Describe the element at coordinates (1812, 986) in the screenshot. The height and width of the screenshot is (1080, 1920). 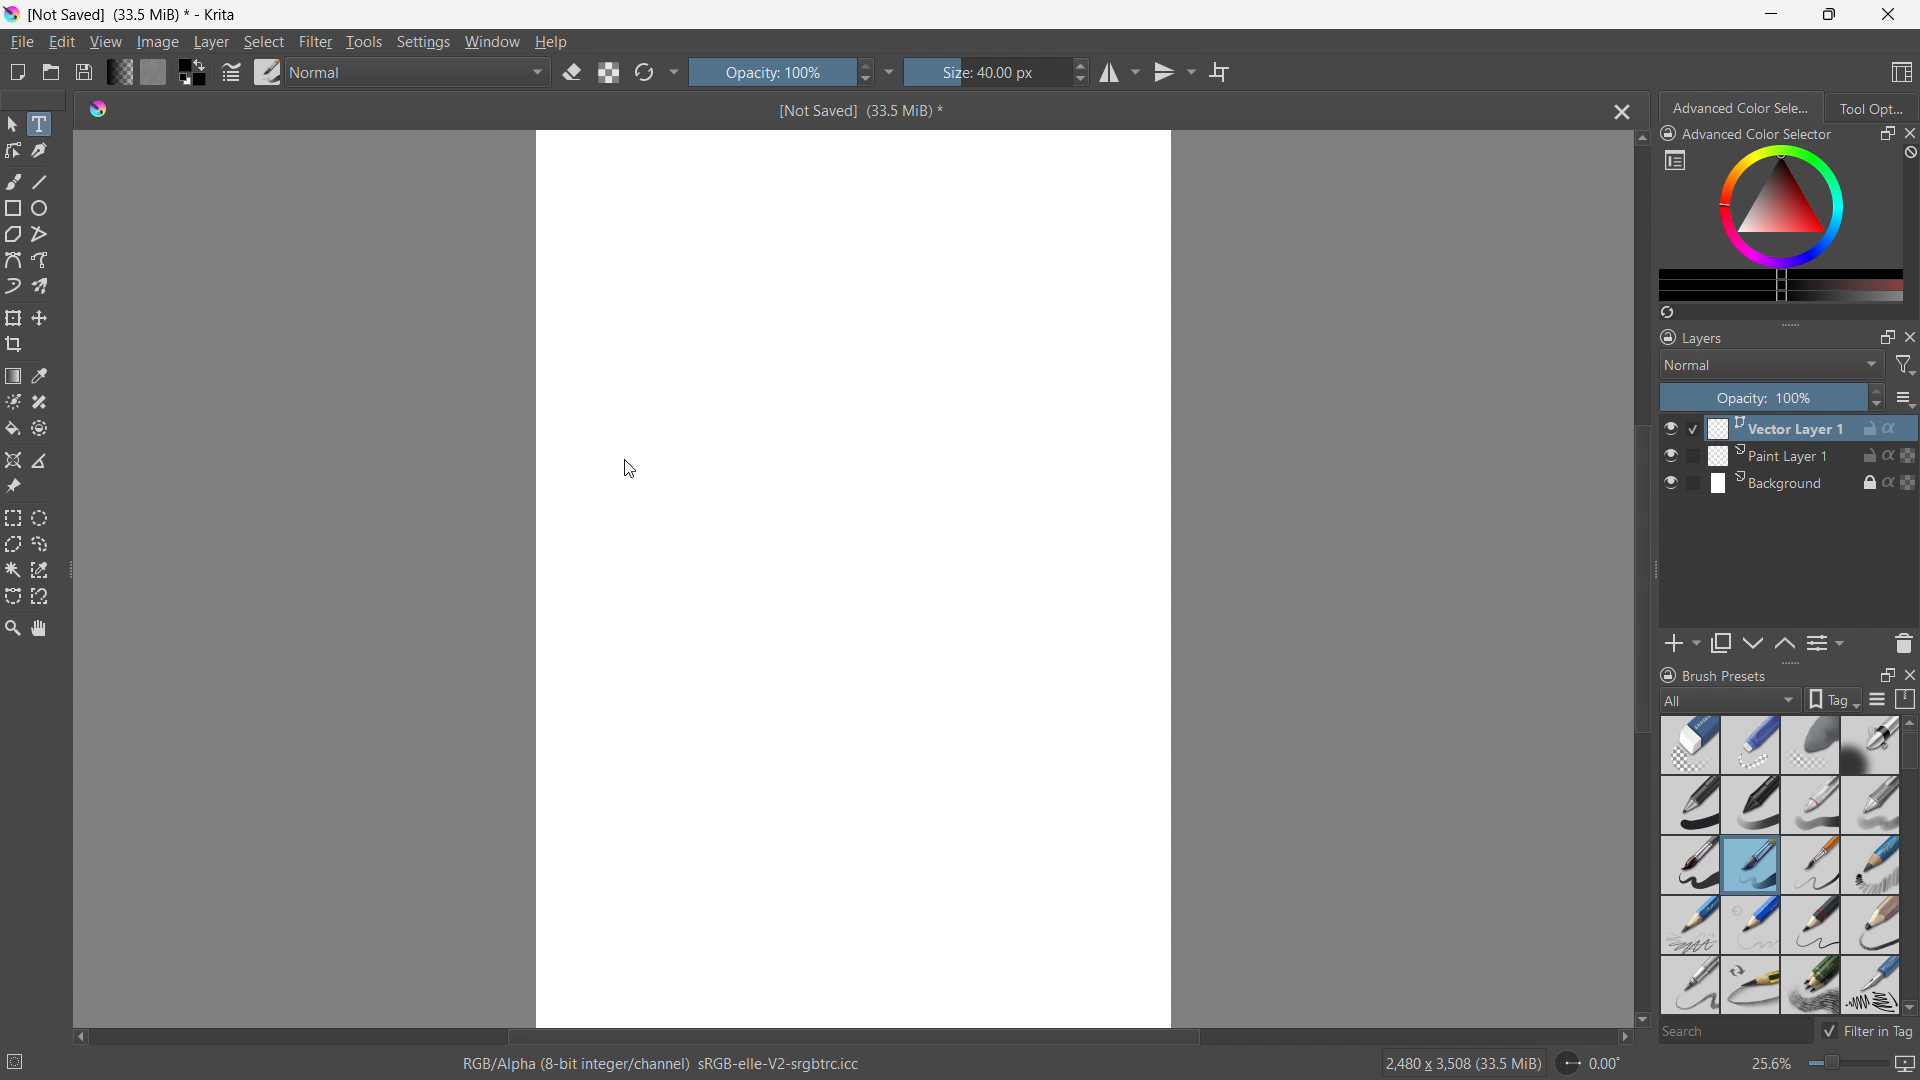
I see `multi pencil ` at that location.